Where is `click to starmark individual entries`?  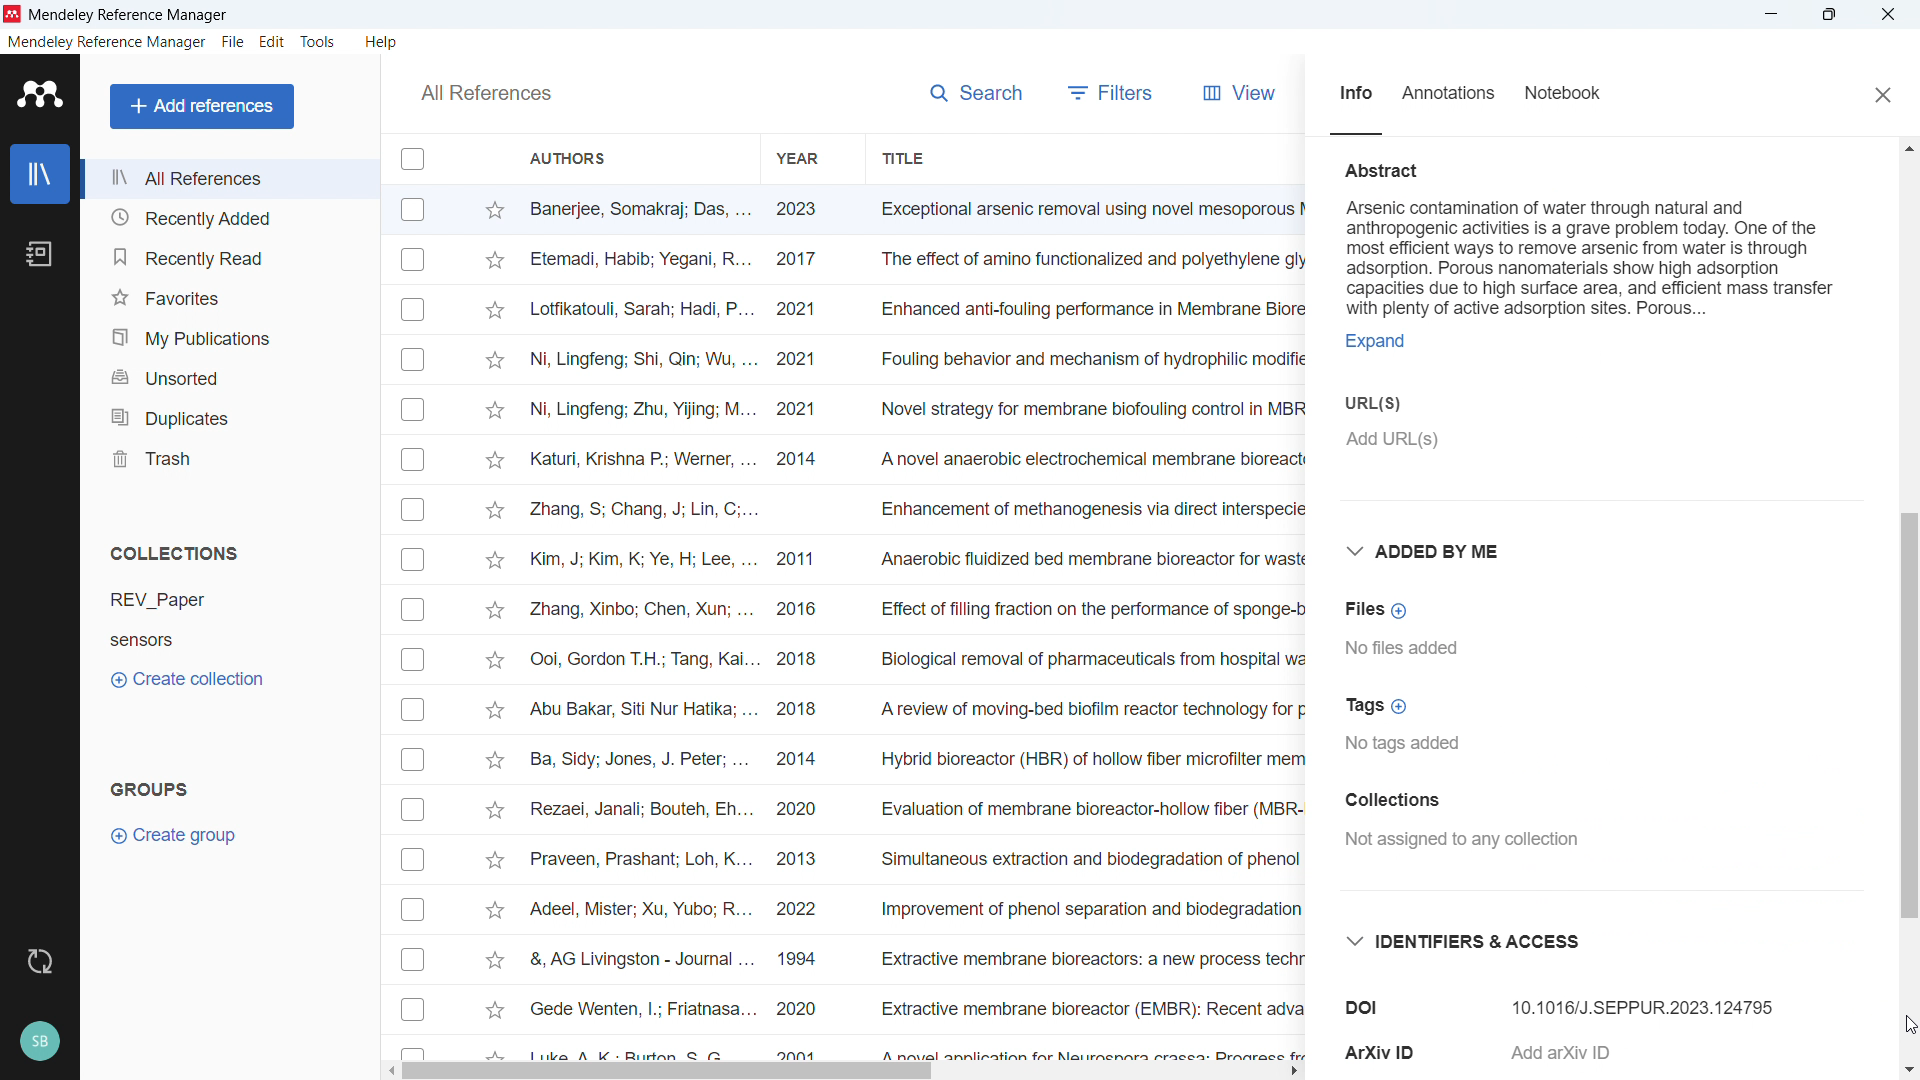
click to starmark individual entries is located at coordinates (496, 262).